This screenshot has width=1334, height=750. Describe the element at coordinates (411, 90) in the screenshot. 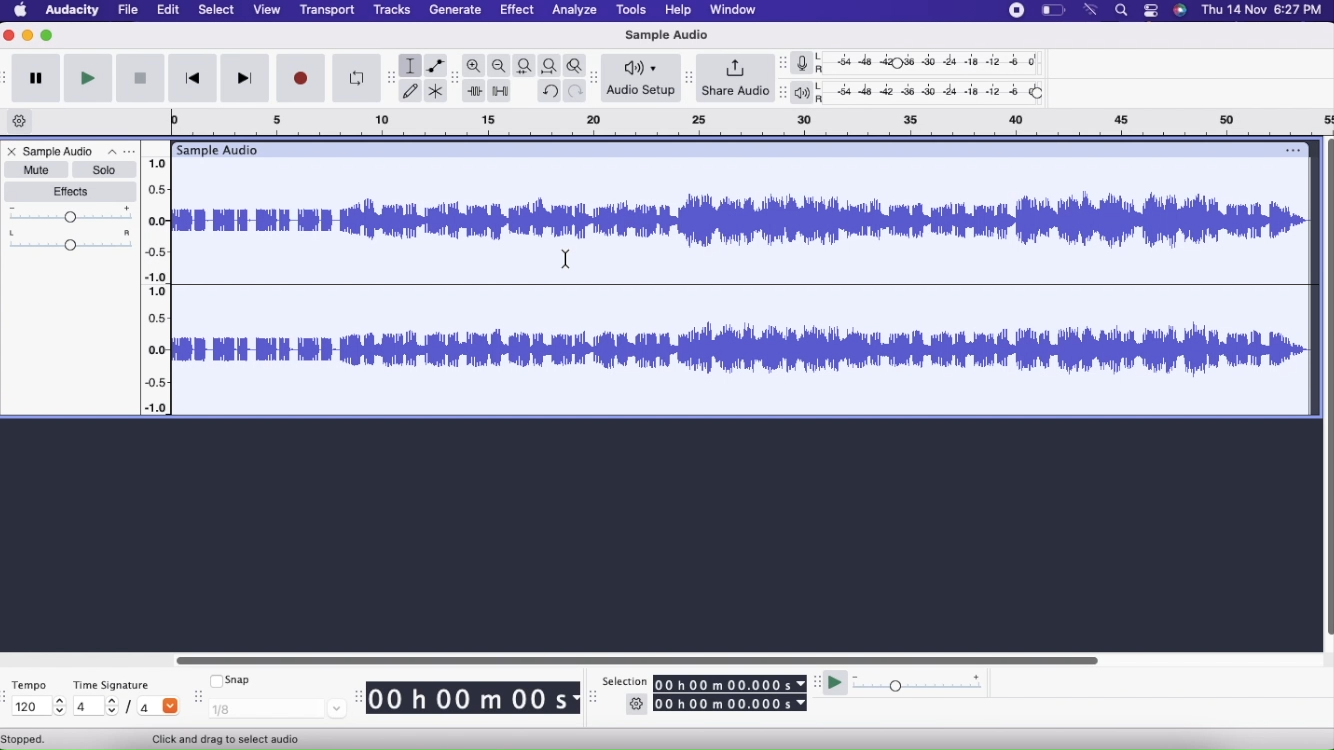

I see `Draw tool` at that location.